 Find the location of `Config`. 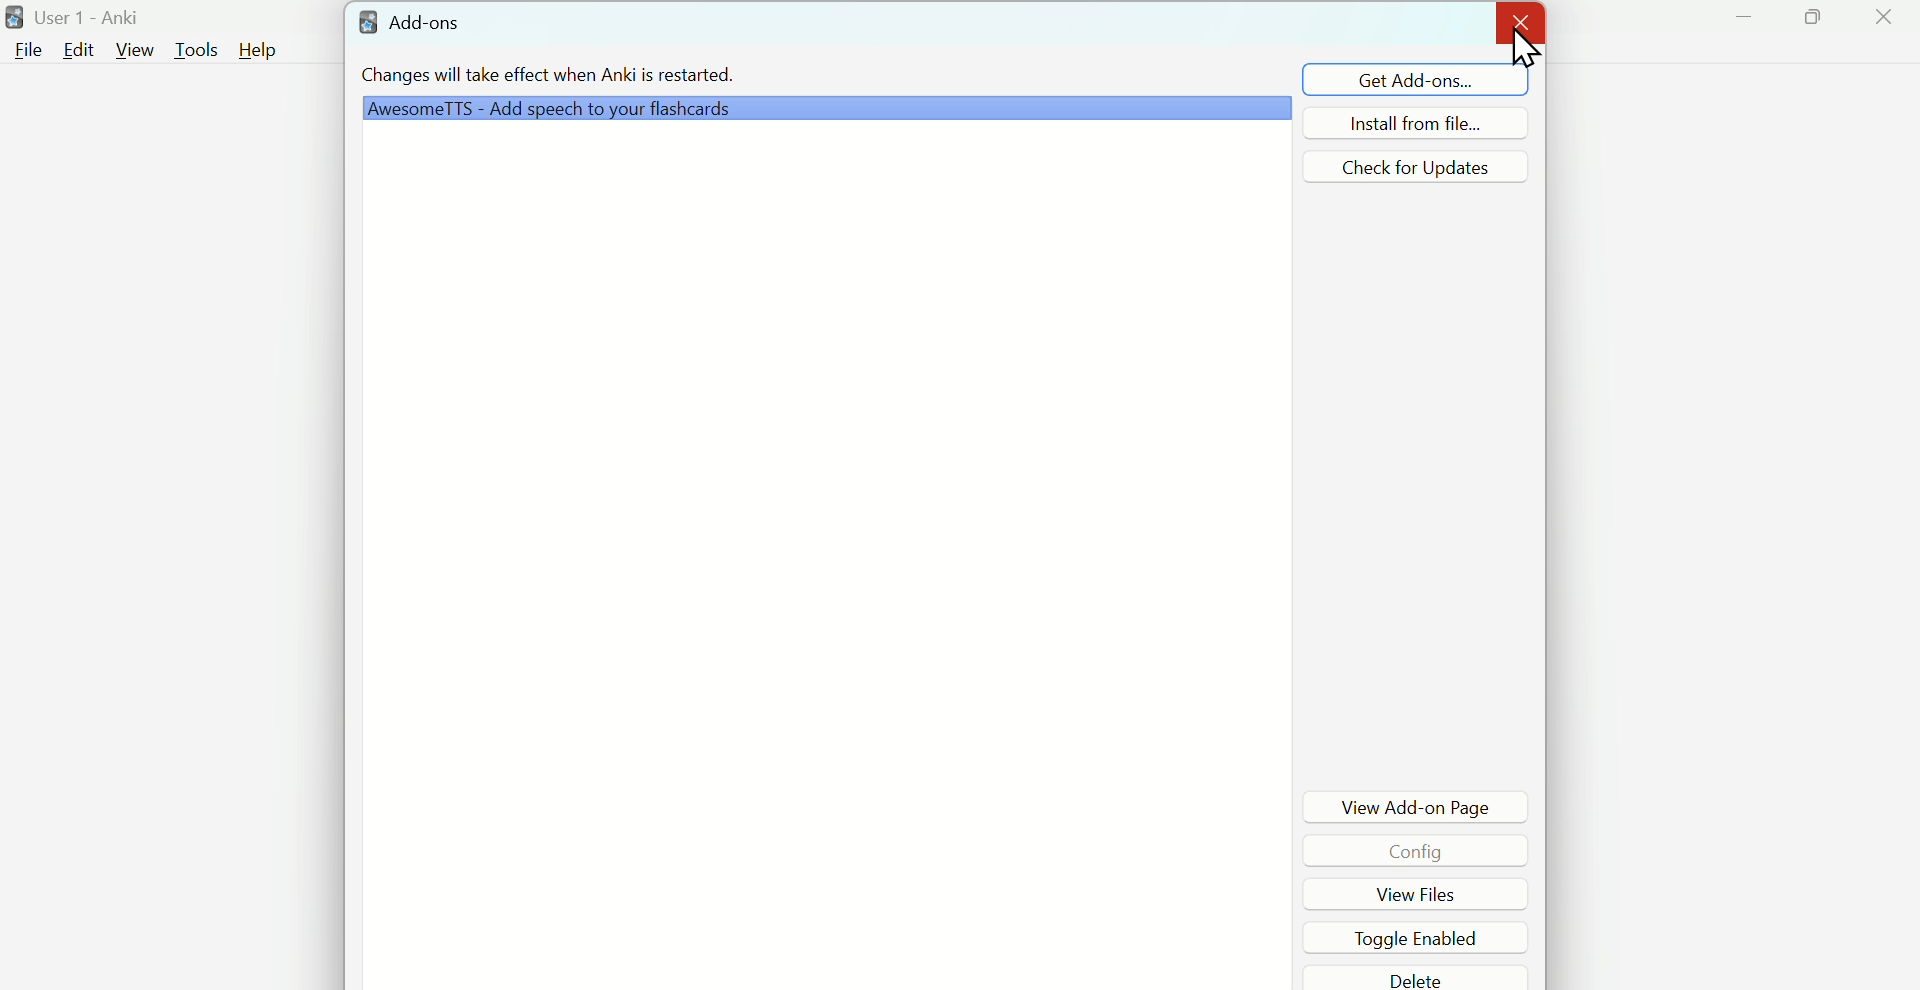

Config is located at coordinates (1409, 852).